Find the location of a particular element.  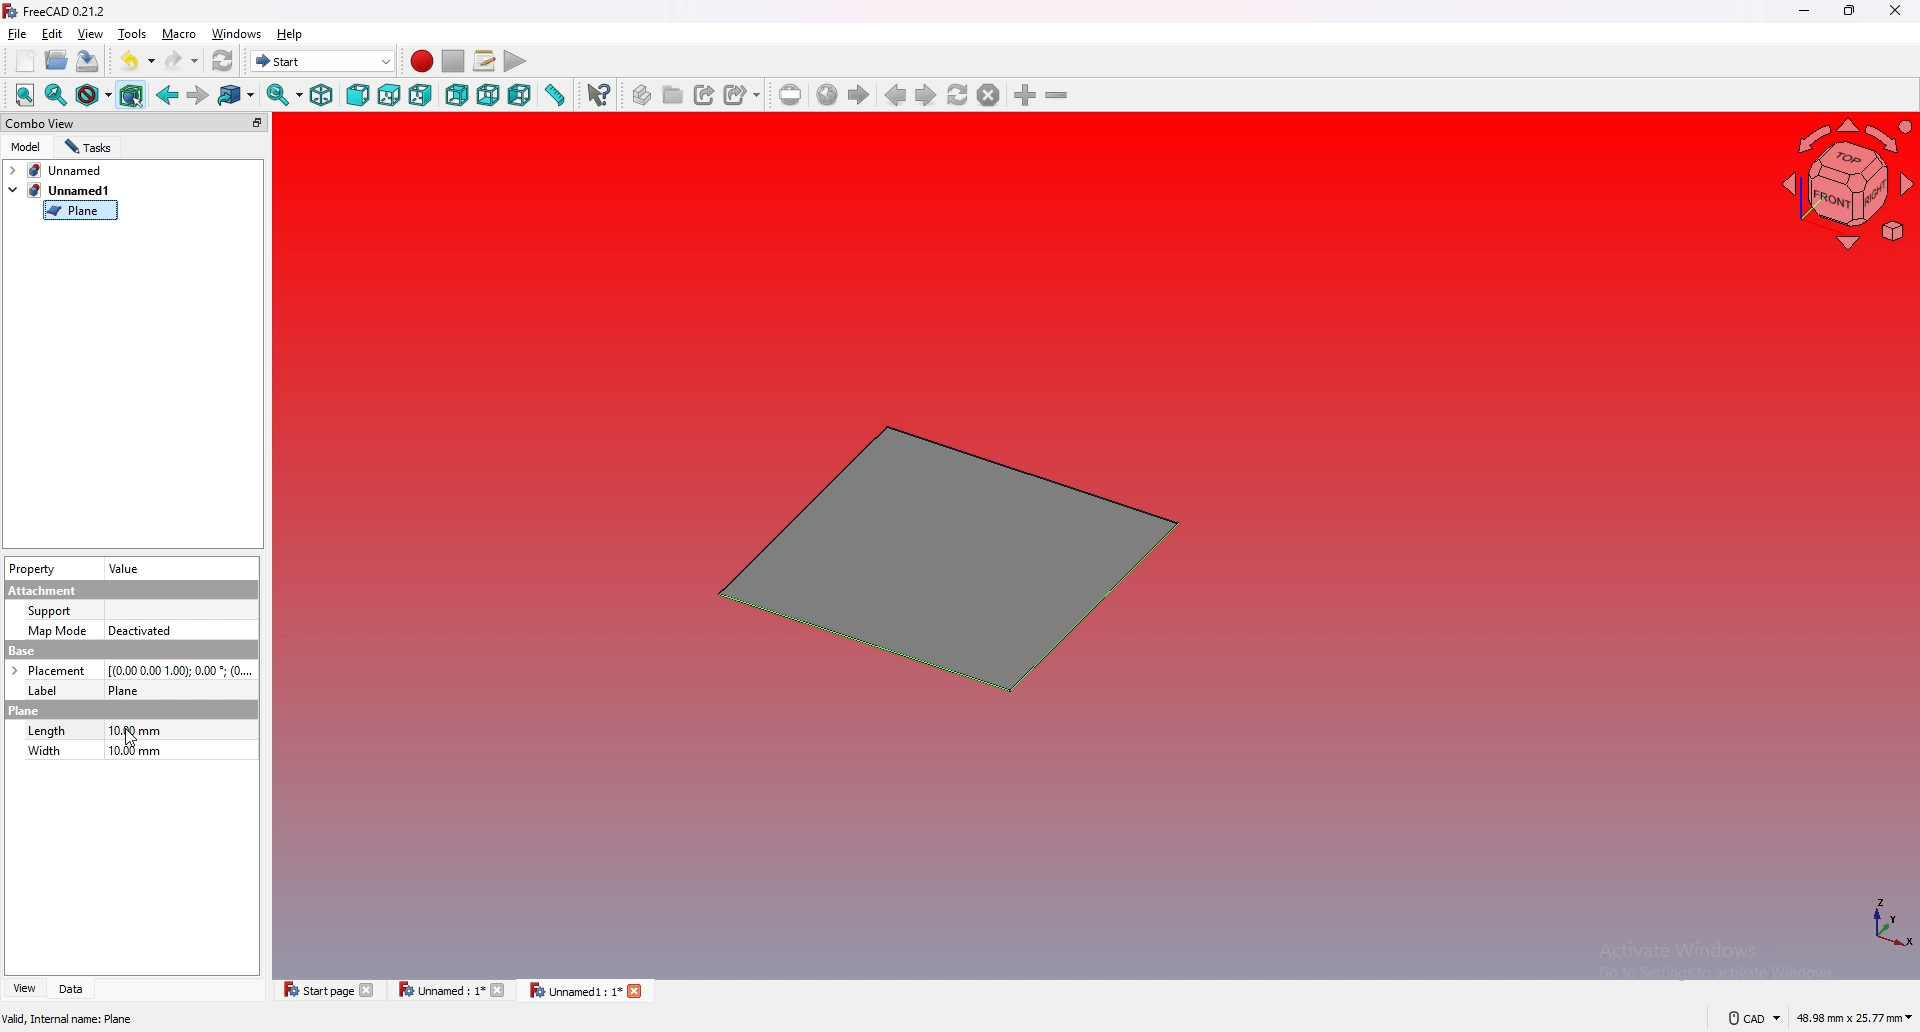

back is located at coordinates (168, 94).